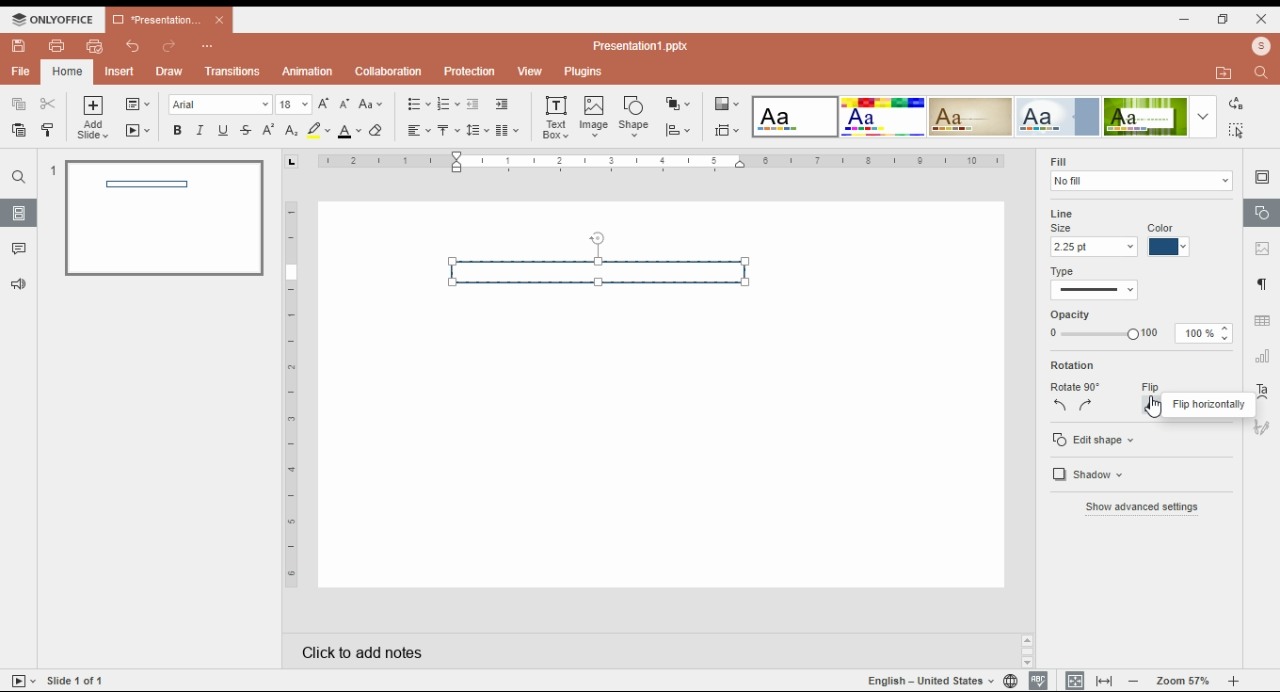 The image size is (1280, 692). Describe the element at coordinates (1162, 227) in the screenshot. I see `color` at that location.